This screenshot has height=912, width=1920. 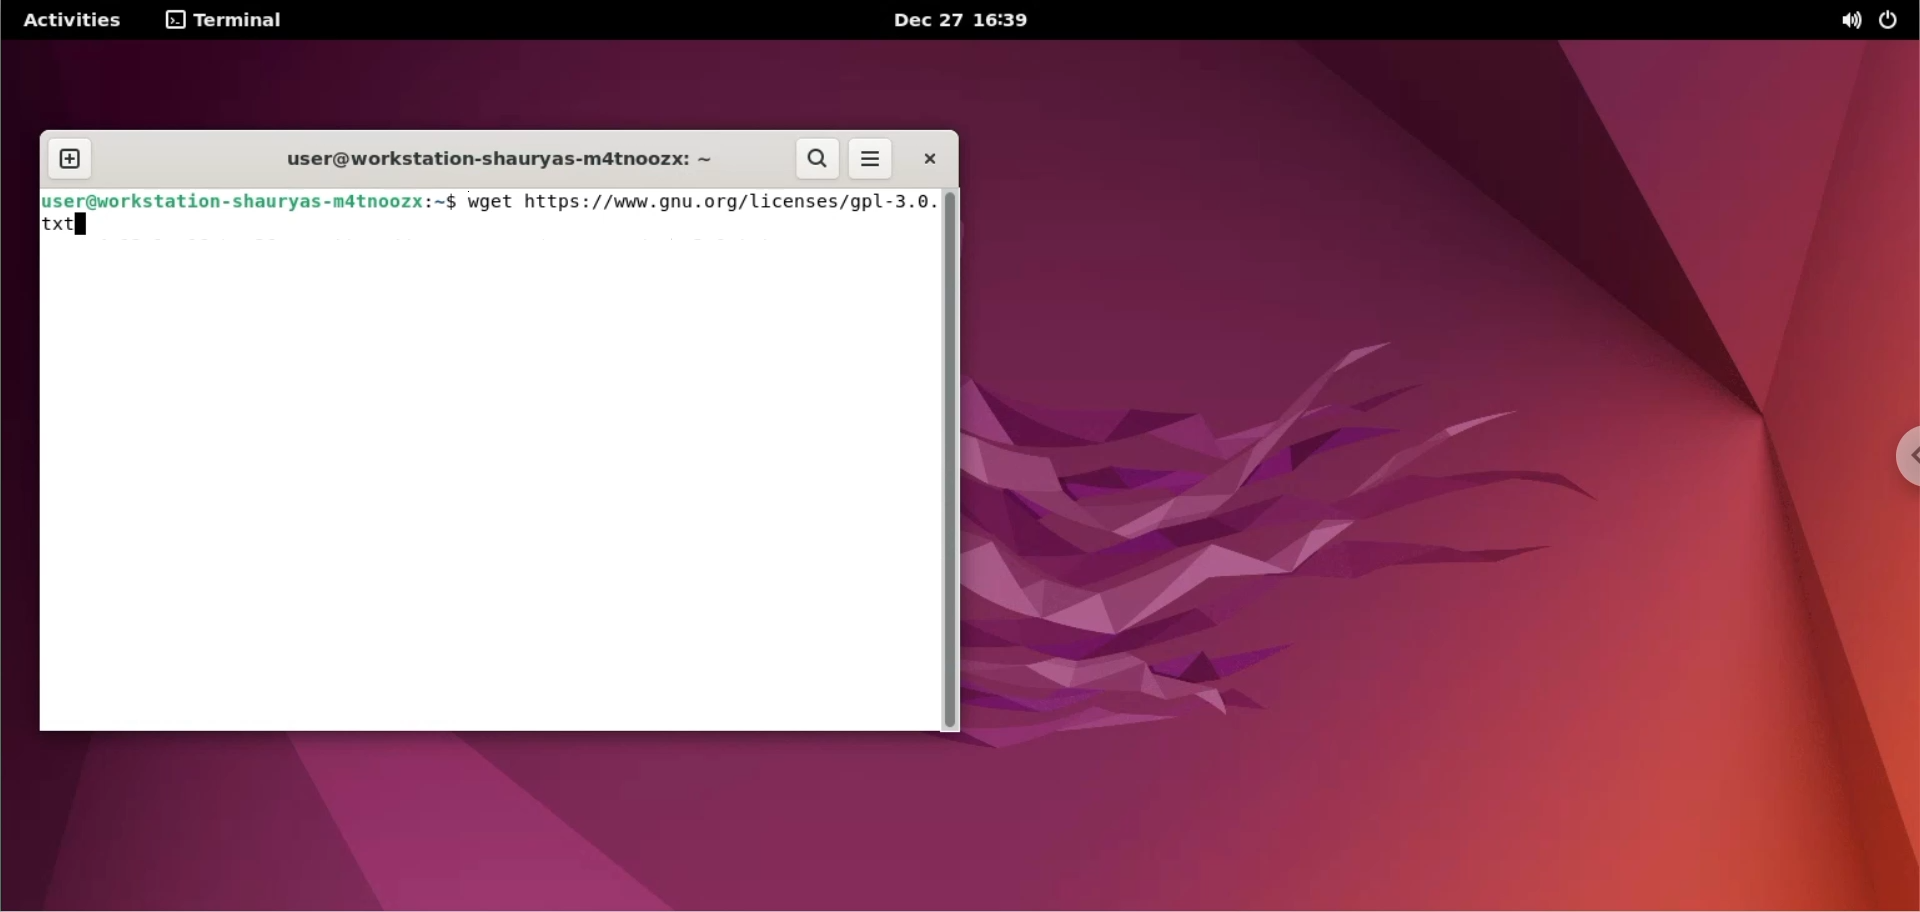 I want to click on workstation nameuser@workstation-shauryas-m4tnoozx: ~$  Link, so click(x=250, y=201).